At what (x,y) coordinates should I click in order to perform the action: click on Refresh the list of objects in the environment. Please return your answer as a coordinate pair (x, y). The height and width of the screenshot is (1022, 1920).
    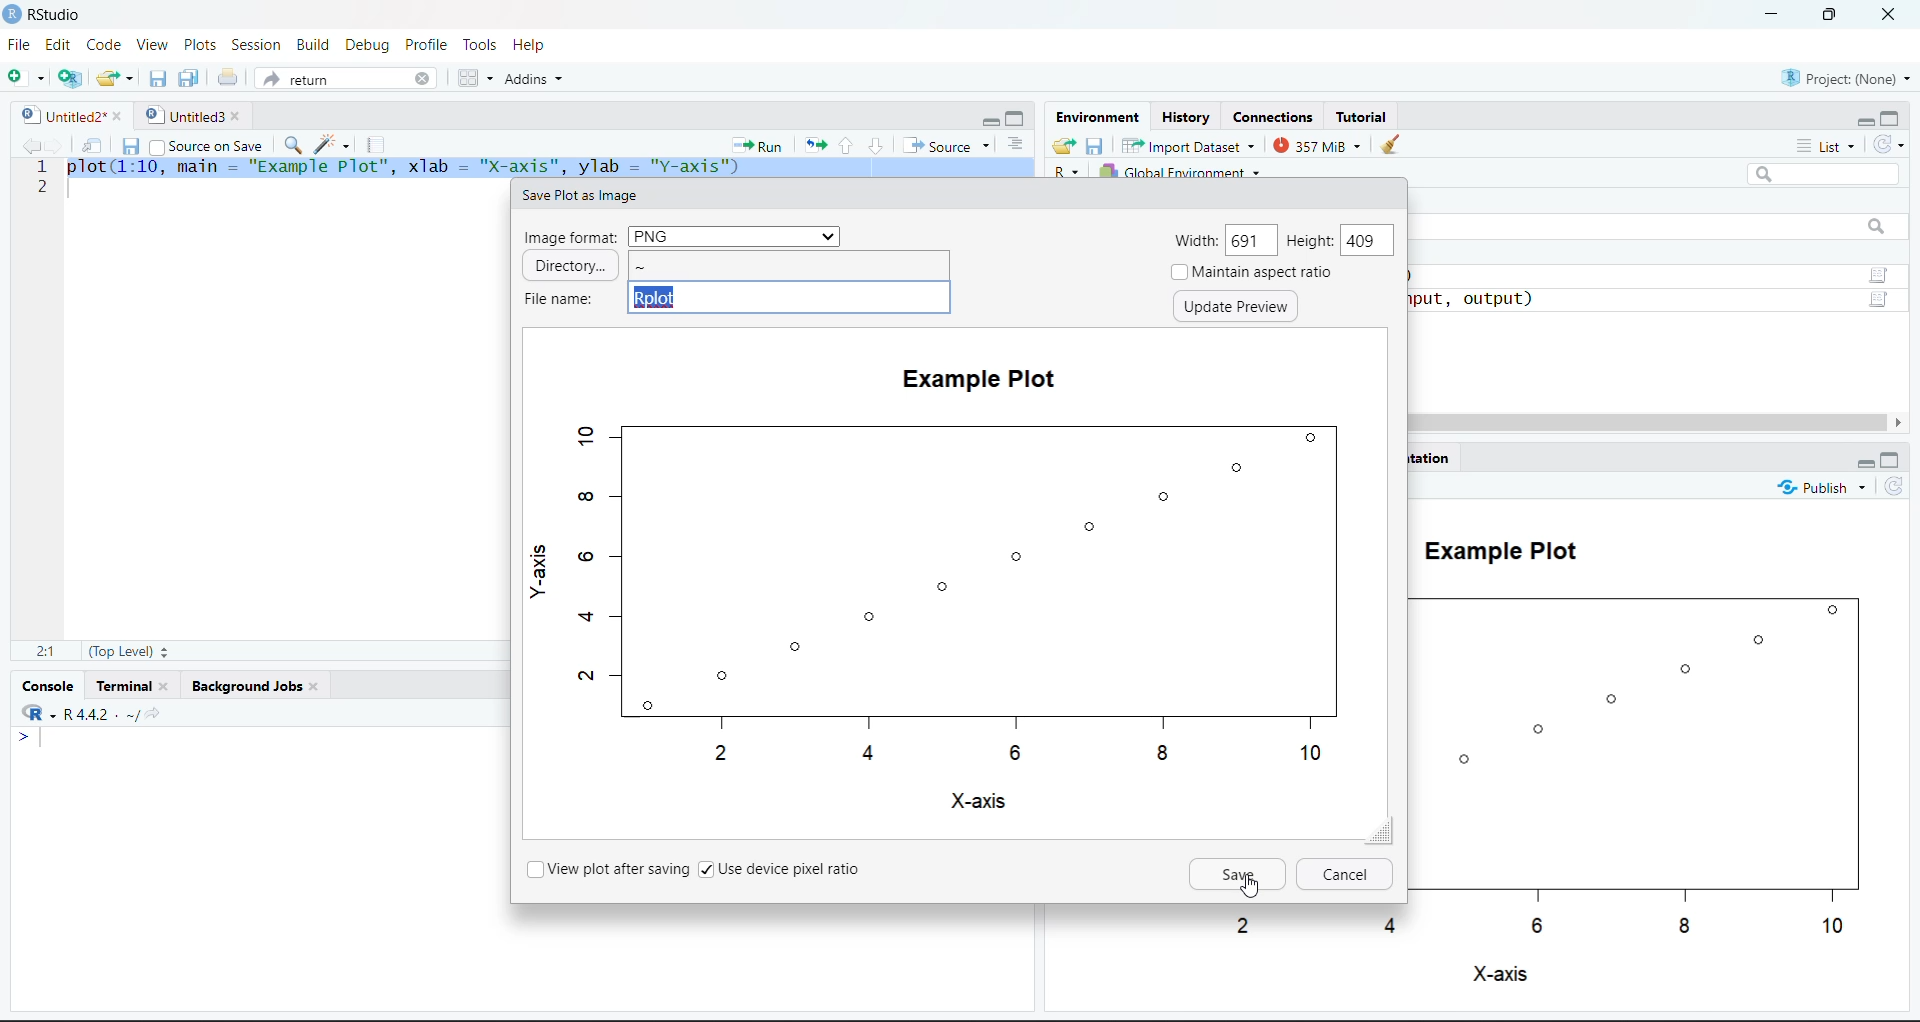
    Looking at the image, I should click on (1890, 143).